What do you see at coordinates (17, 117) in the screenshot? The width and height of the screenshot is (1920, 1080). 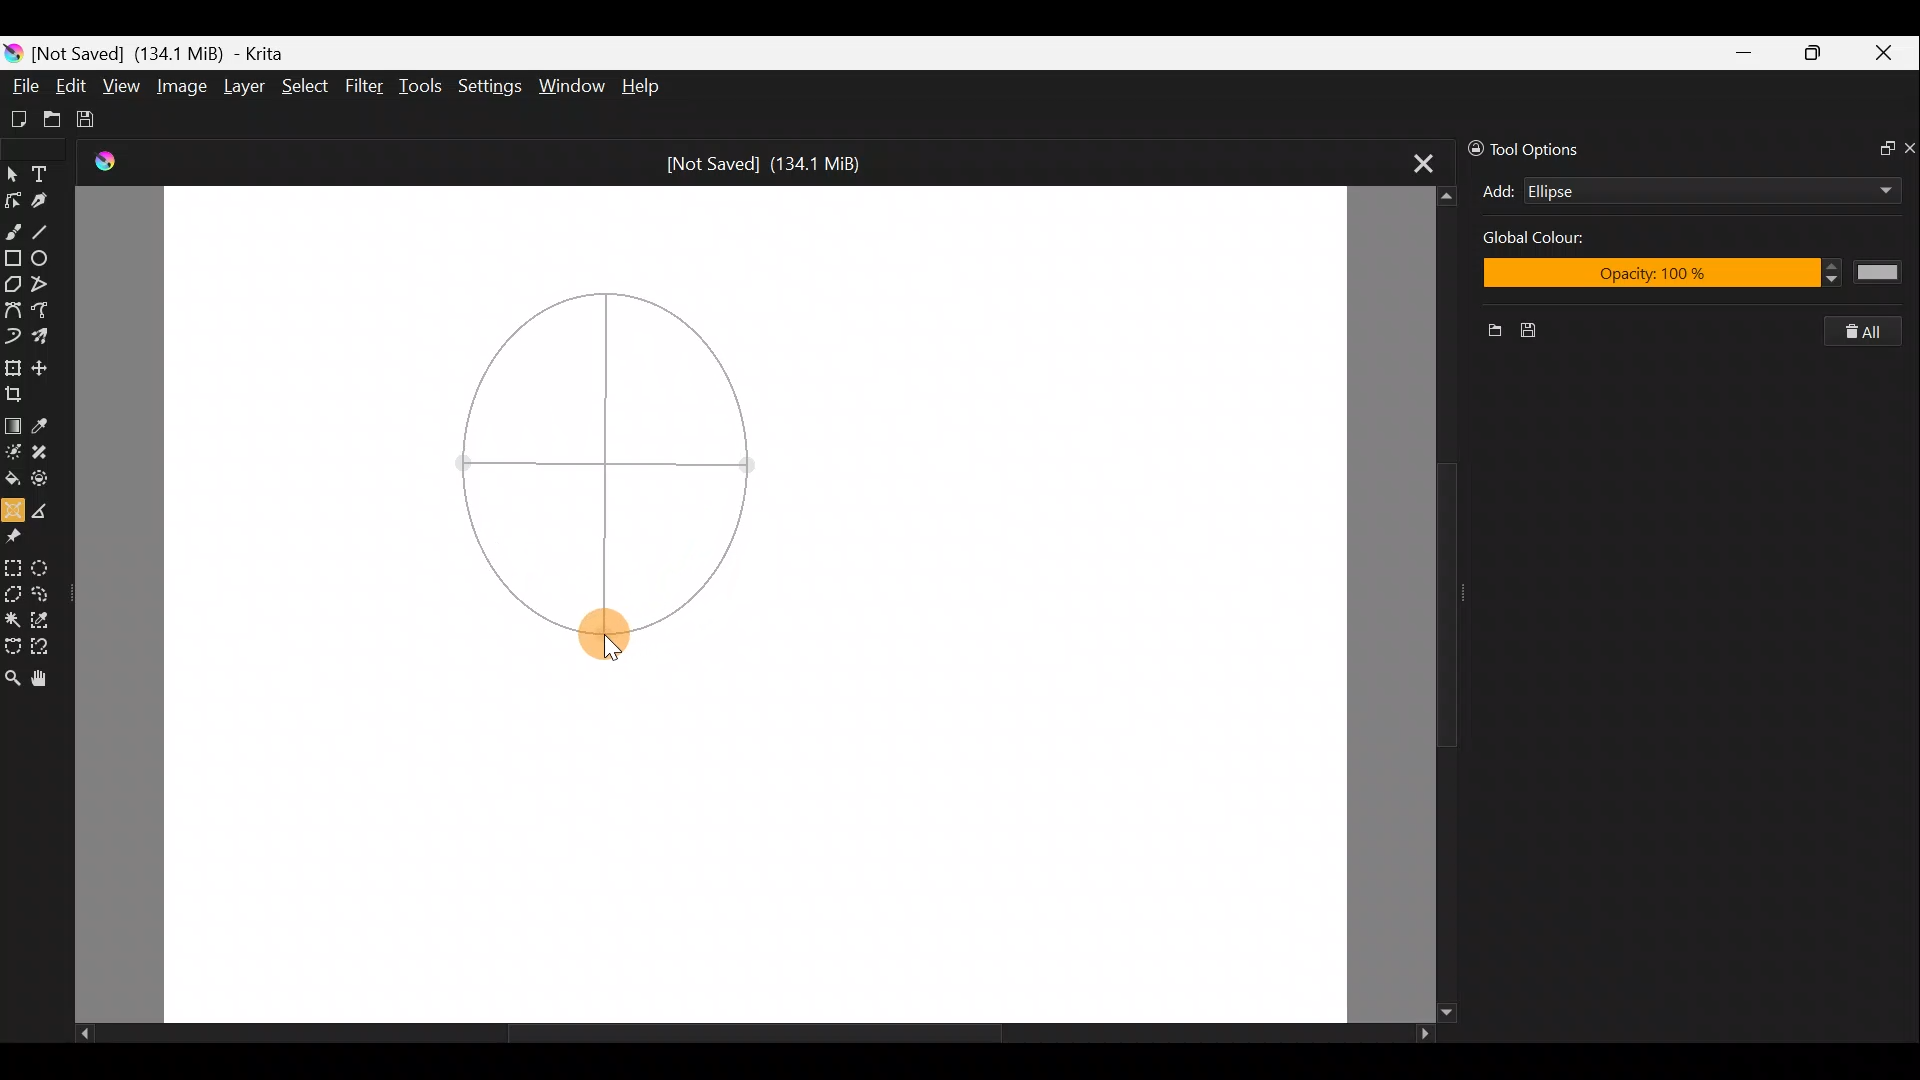 I see `Create new document` at bounding box center [17, 117].